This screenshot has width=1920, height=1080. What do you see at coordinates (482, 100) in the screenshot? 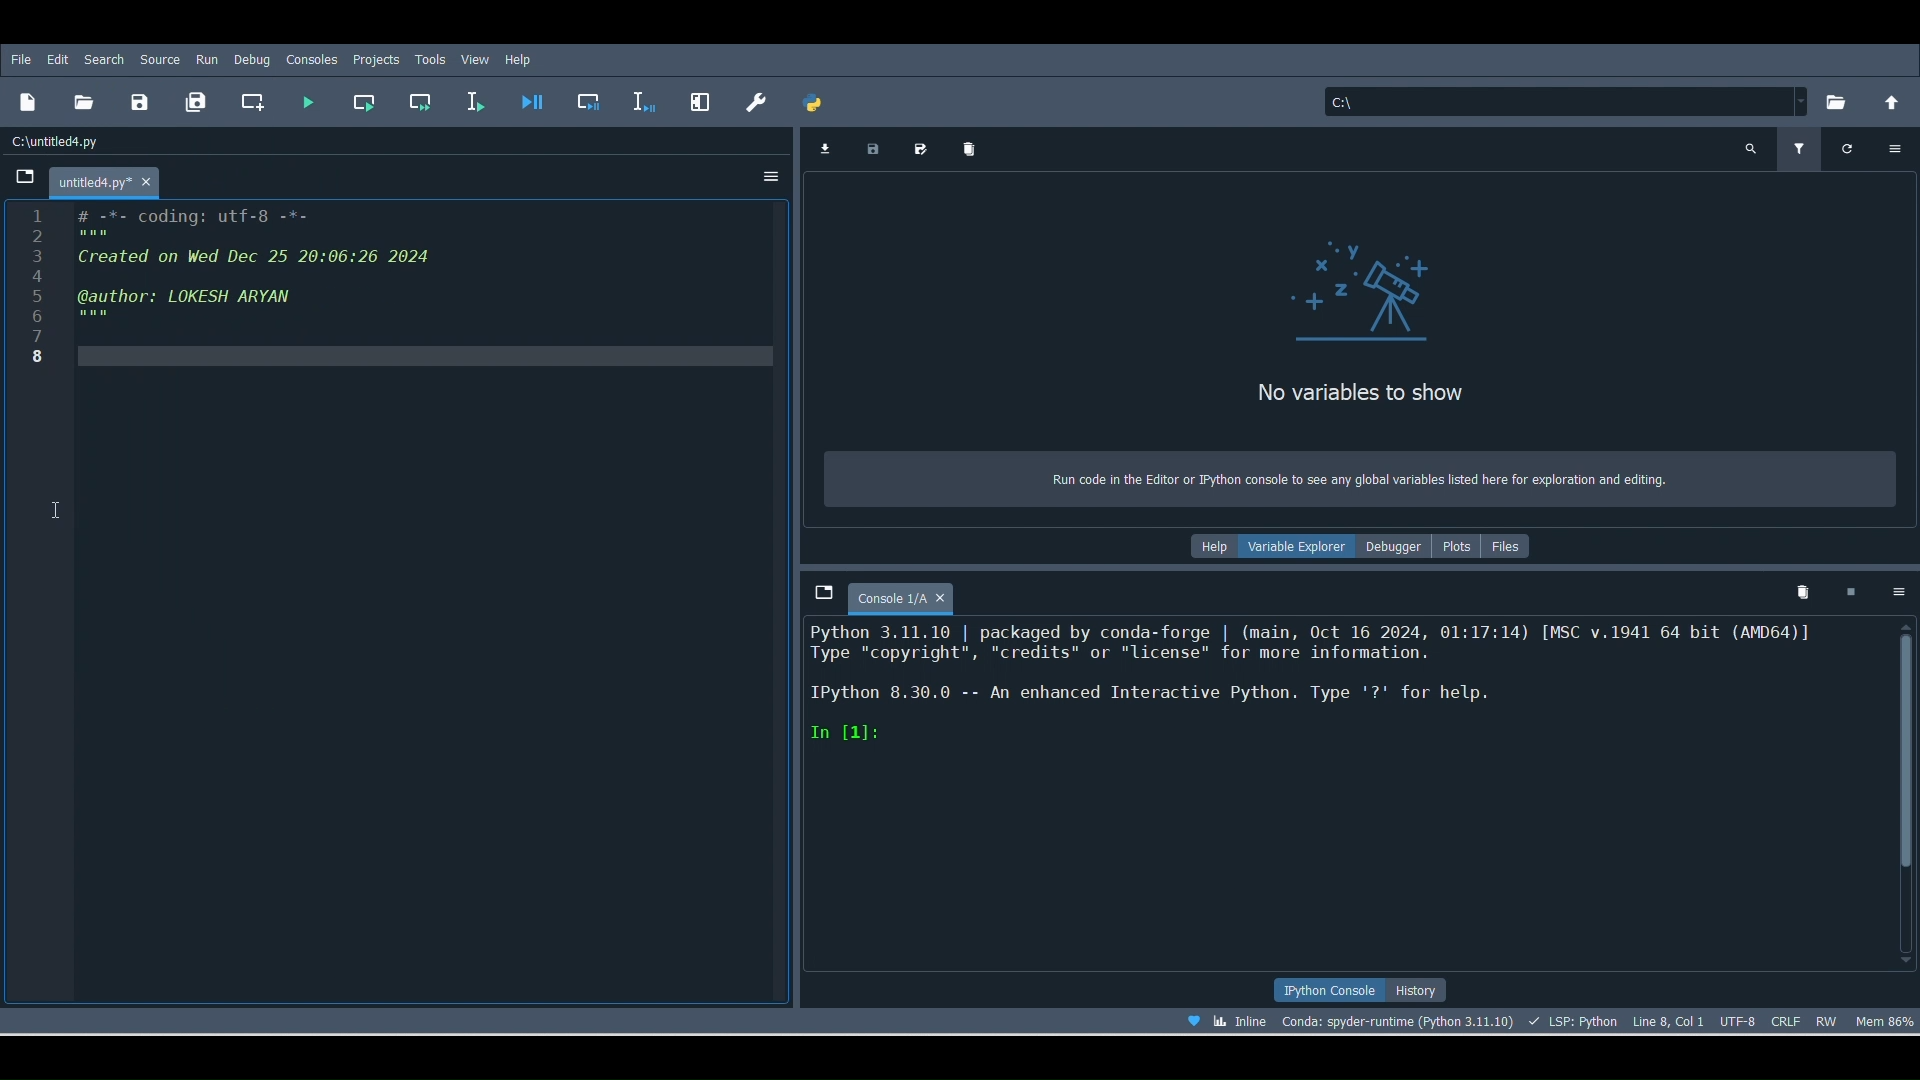
I see `Run selection or current line (F9)` at bounding box center [482, 100].